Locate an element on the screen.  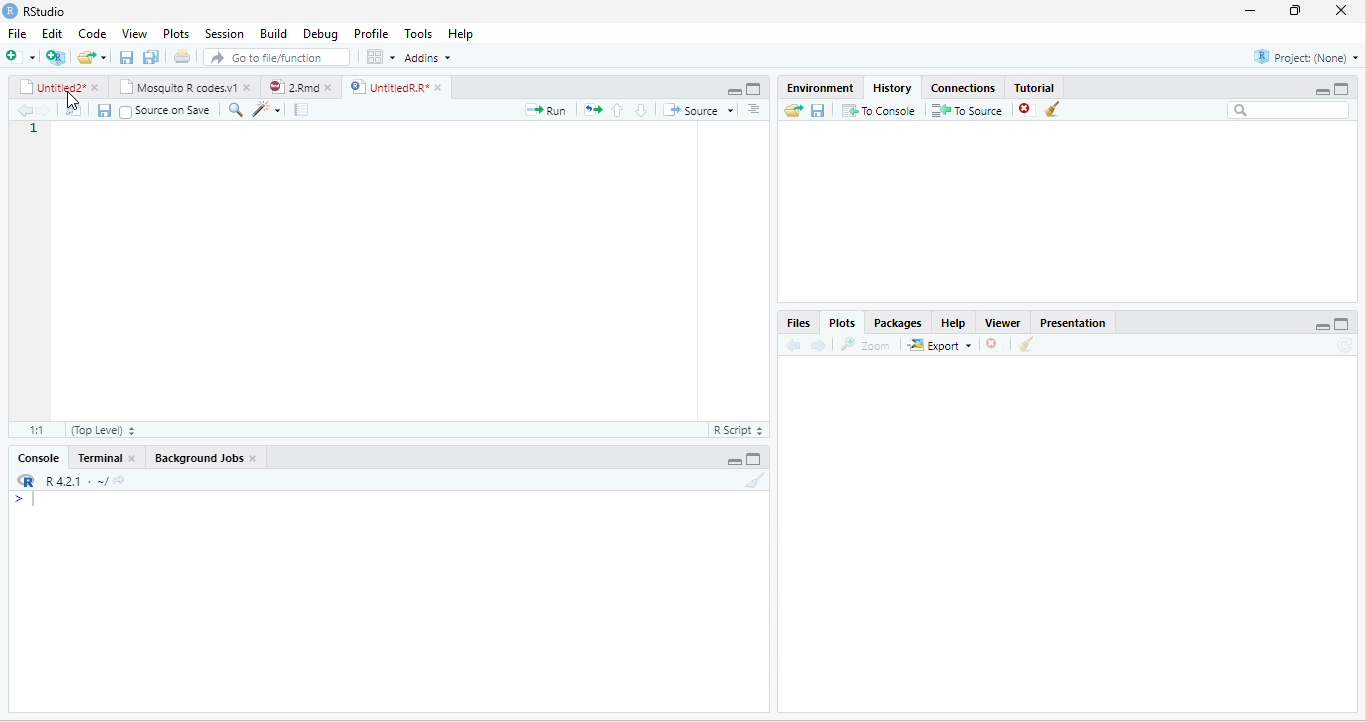
maximize is located at coordinates (753, 89).